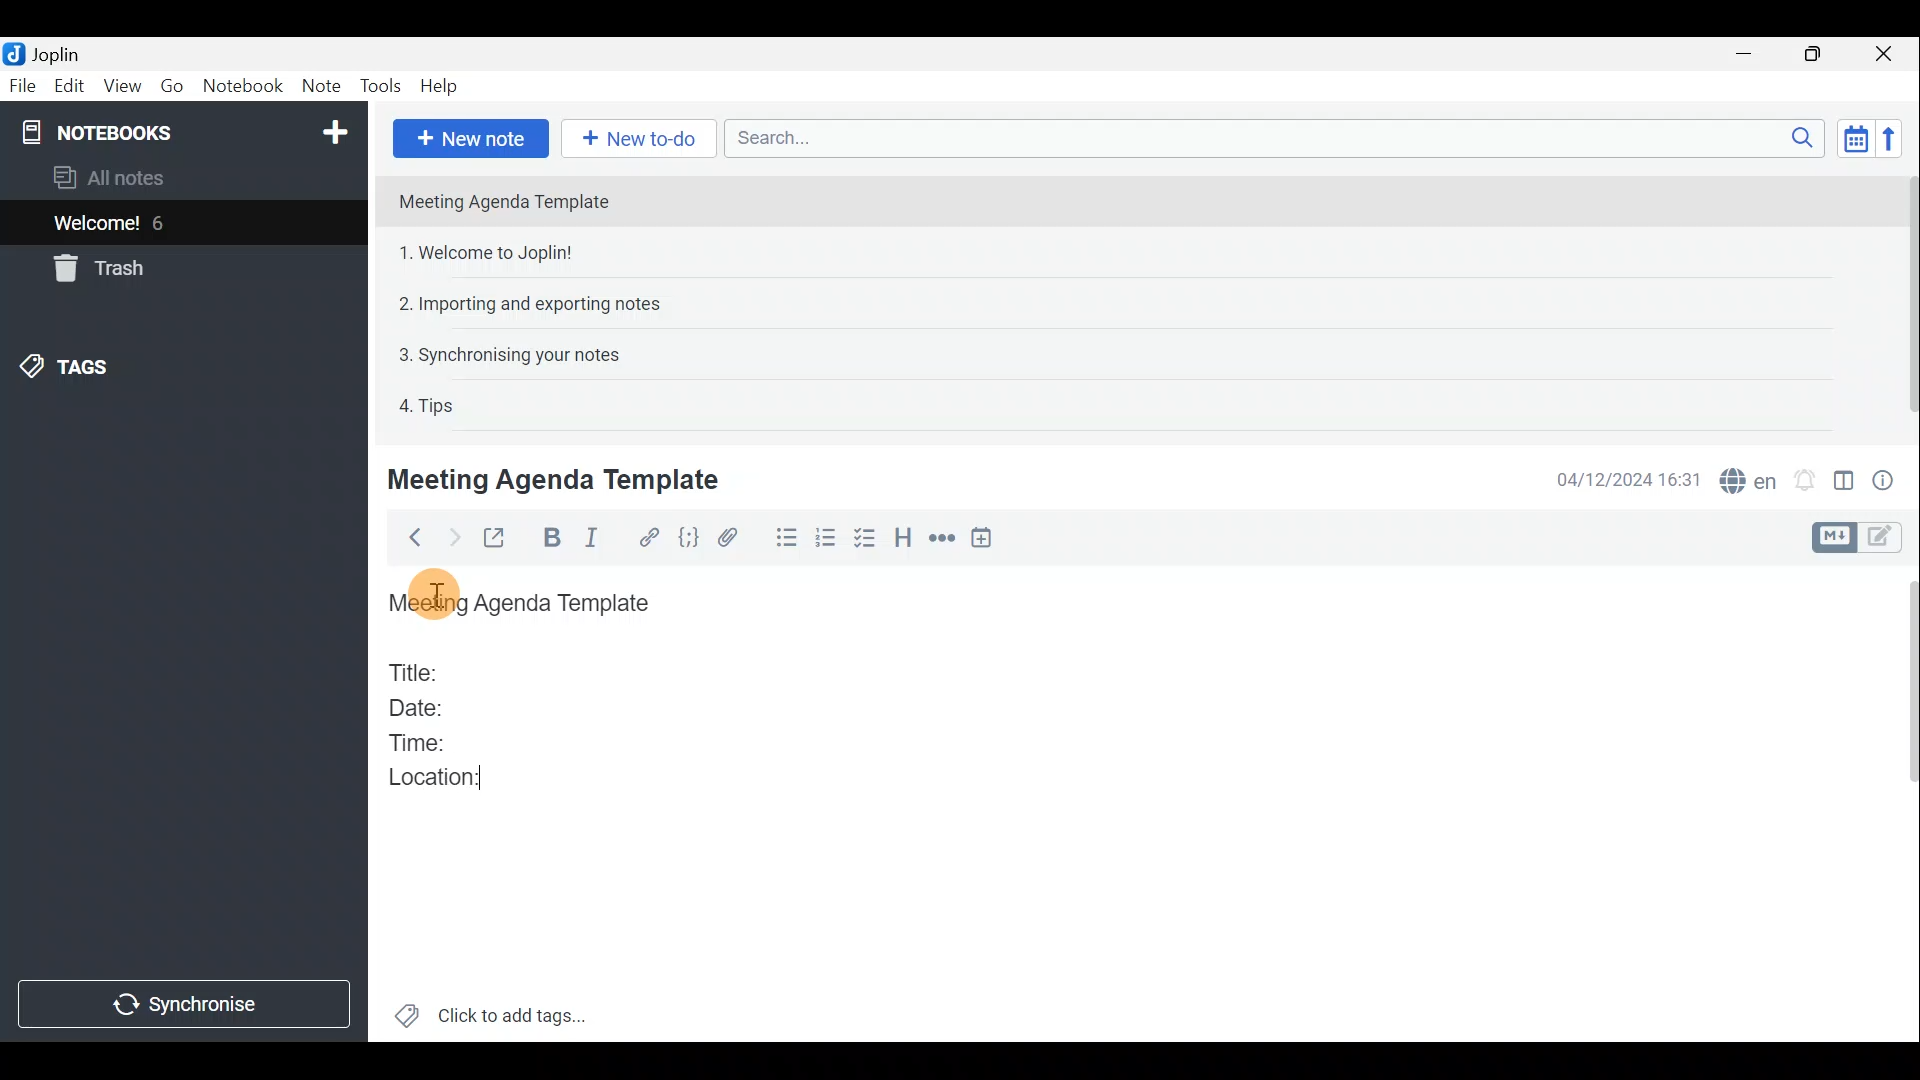  I want to click on Tools, so click(378, 83).